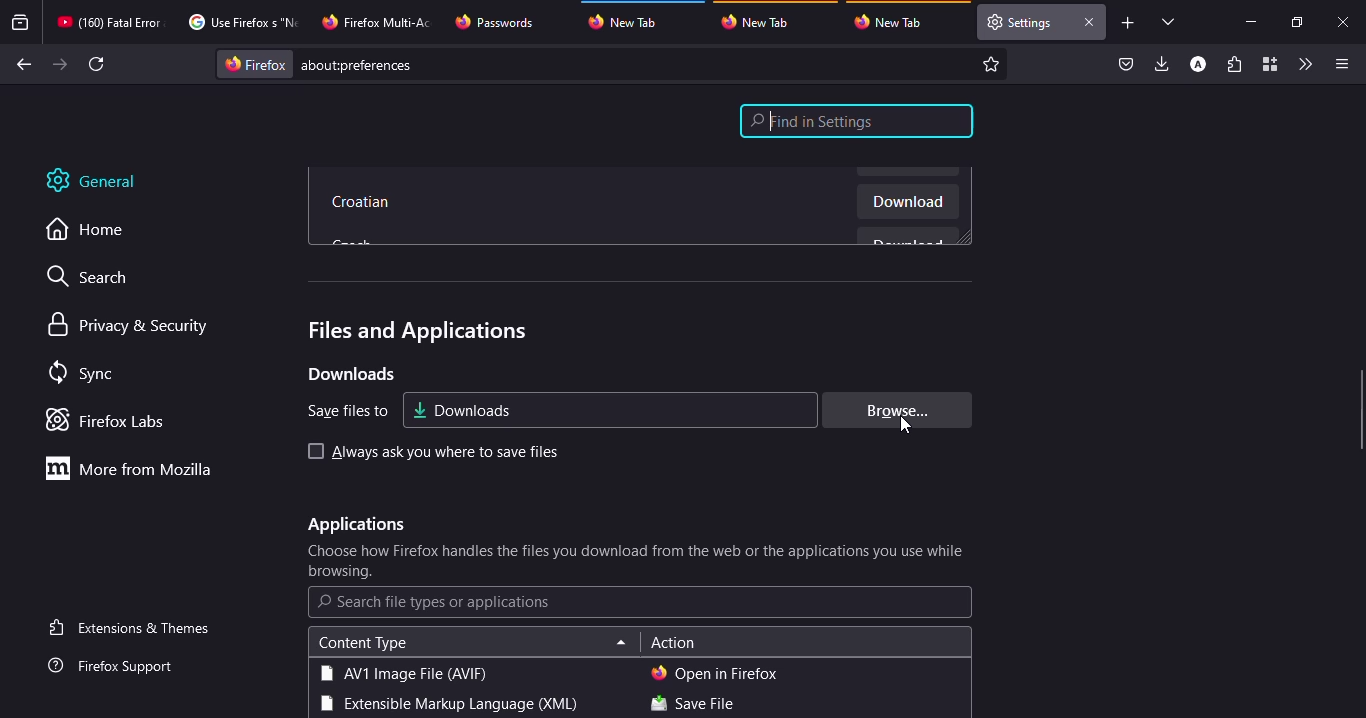 Image resolution: width=1366 pixels, height=718 pixels. I want to click on forward, so click(60, 64).